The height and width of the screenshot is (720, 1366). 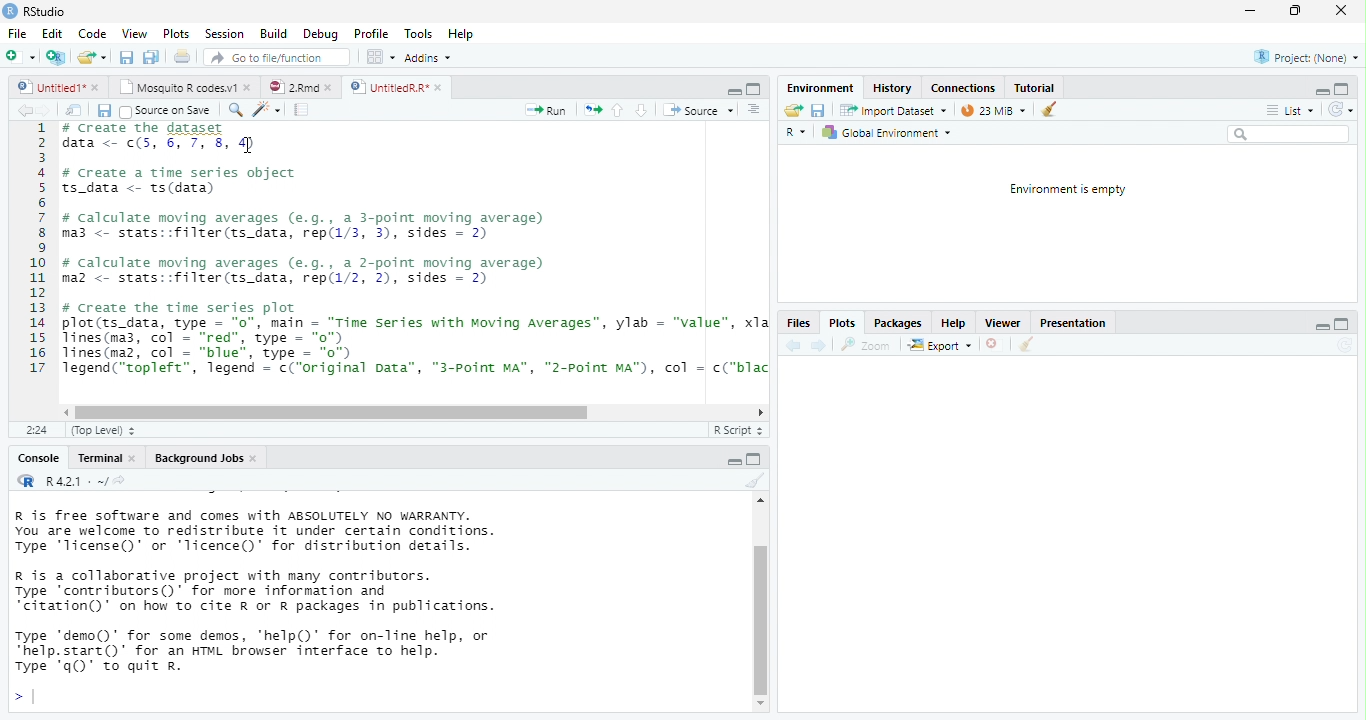 What do you see at coordinates (23, 698) in the screenshot?
I see `>` at bounding box center [23, 698].